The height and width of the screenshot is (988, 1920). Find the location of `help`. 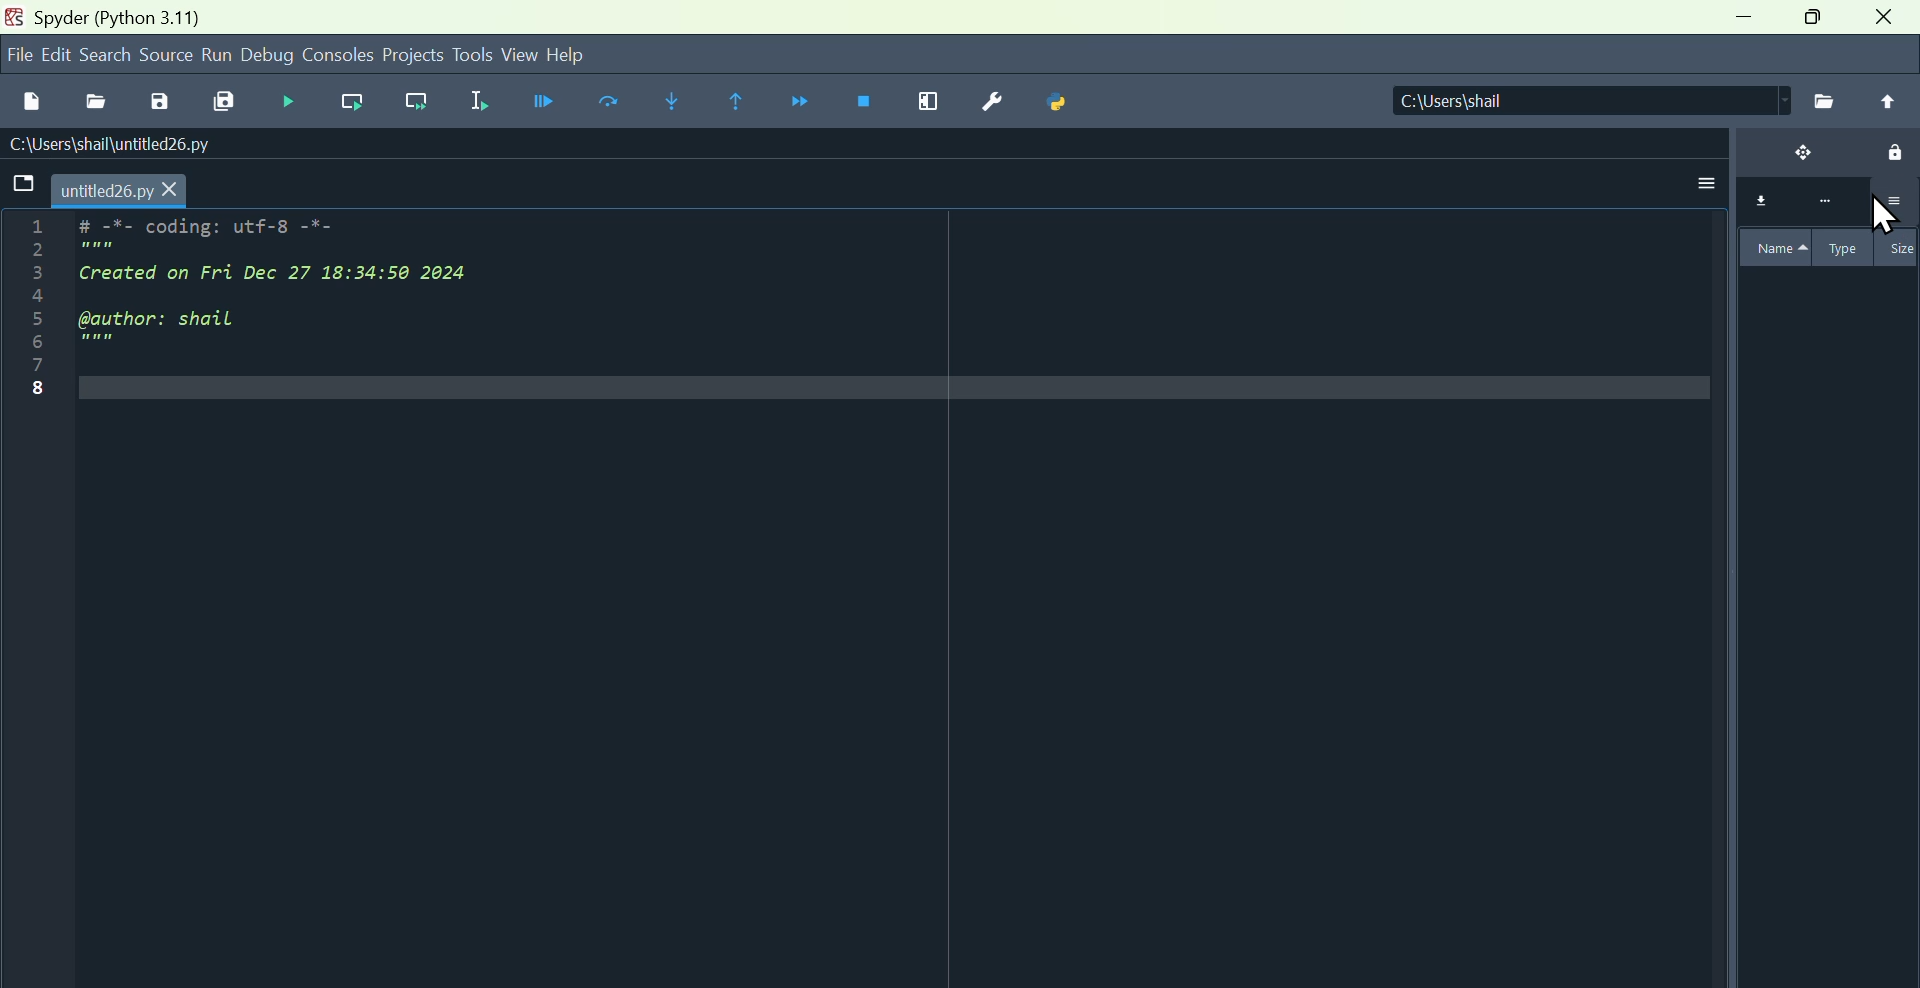

help is located at coordinates (592, 52).